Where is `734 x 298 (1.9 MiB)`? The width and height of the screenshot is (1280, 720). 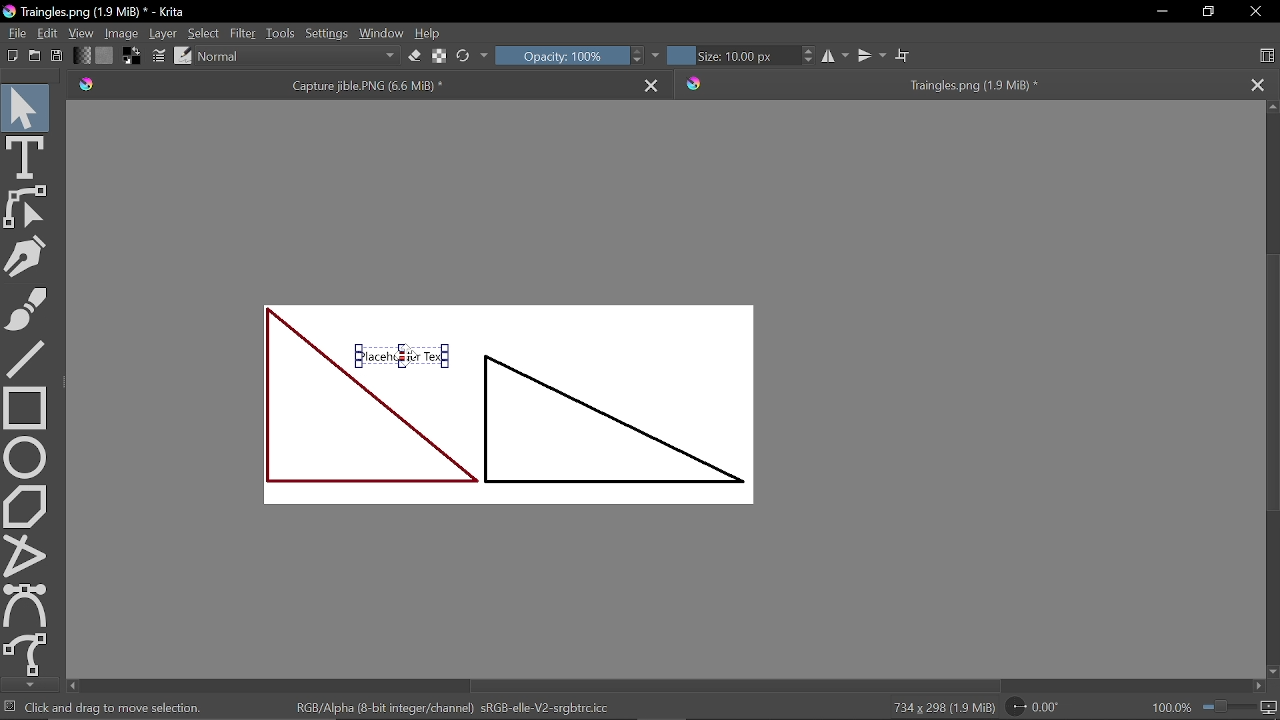
734 x 298 (1.9 MiB) is located at coordinates (942, 706).